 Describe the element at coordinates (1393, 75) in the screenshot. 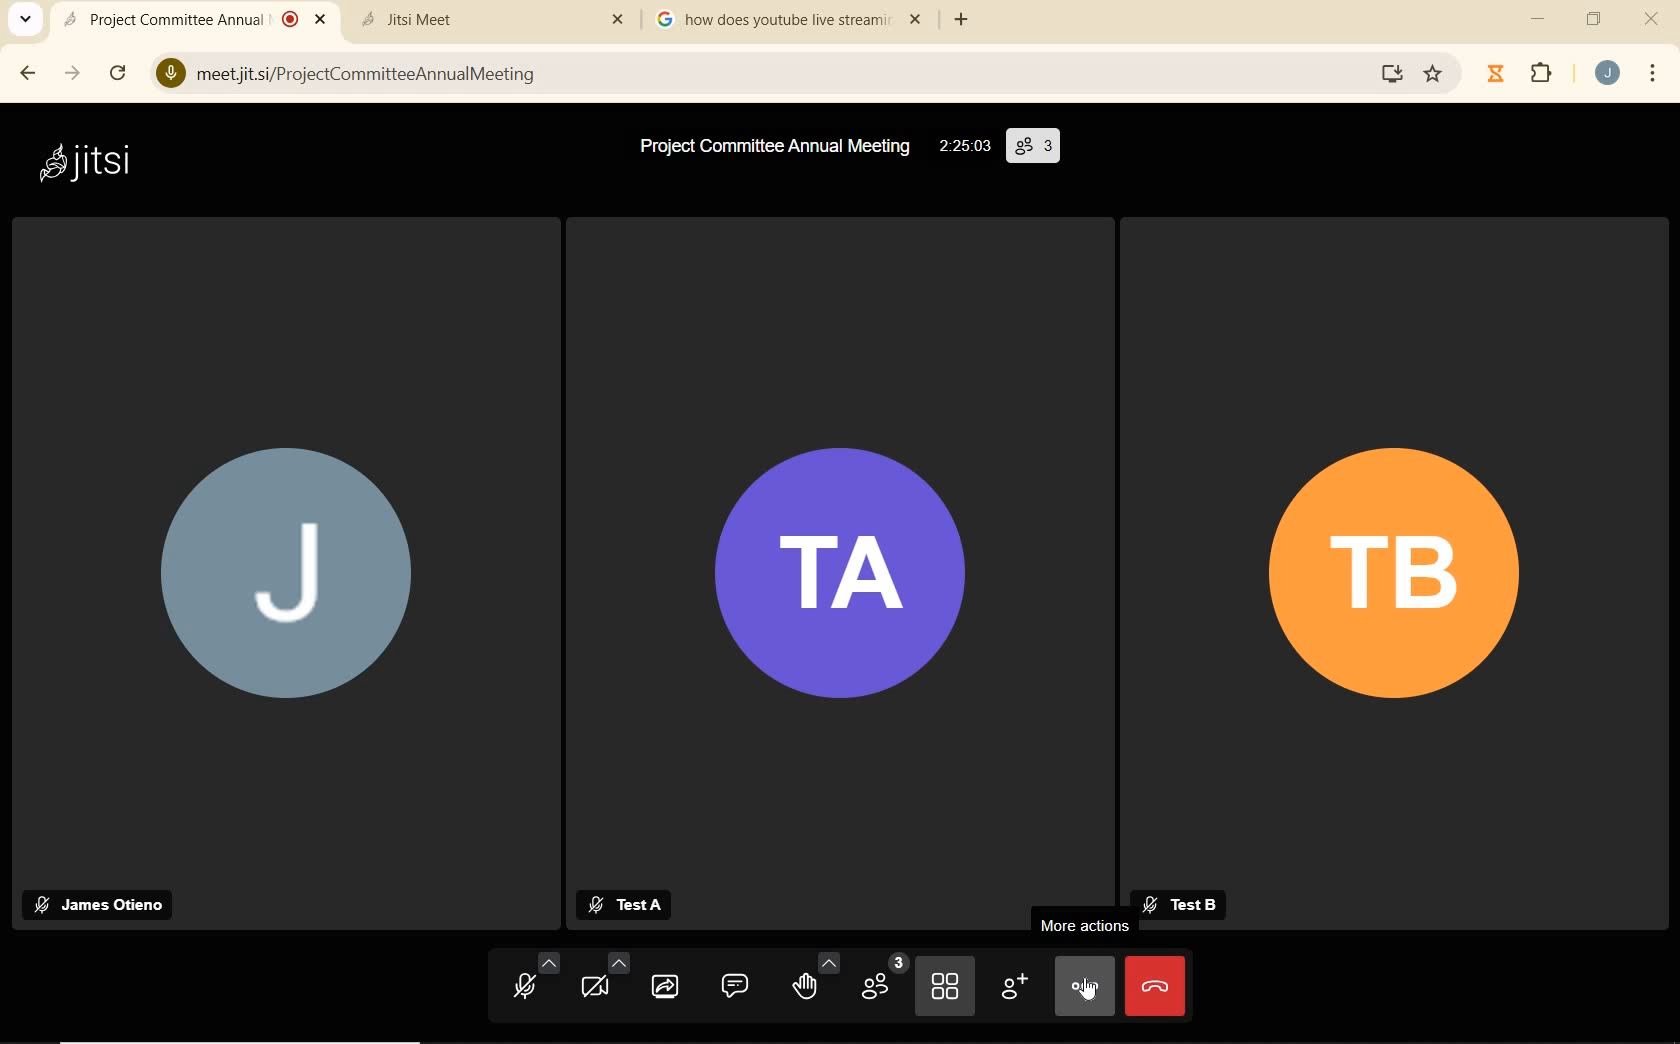

I see `Install Google Meet` at that location.